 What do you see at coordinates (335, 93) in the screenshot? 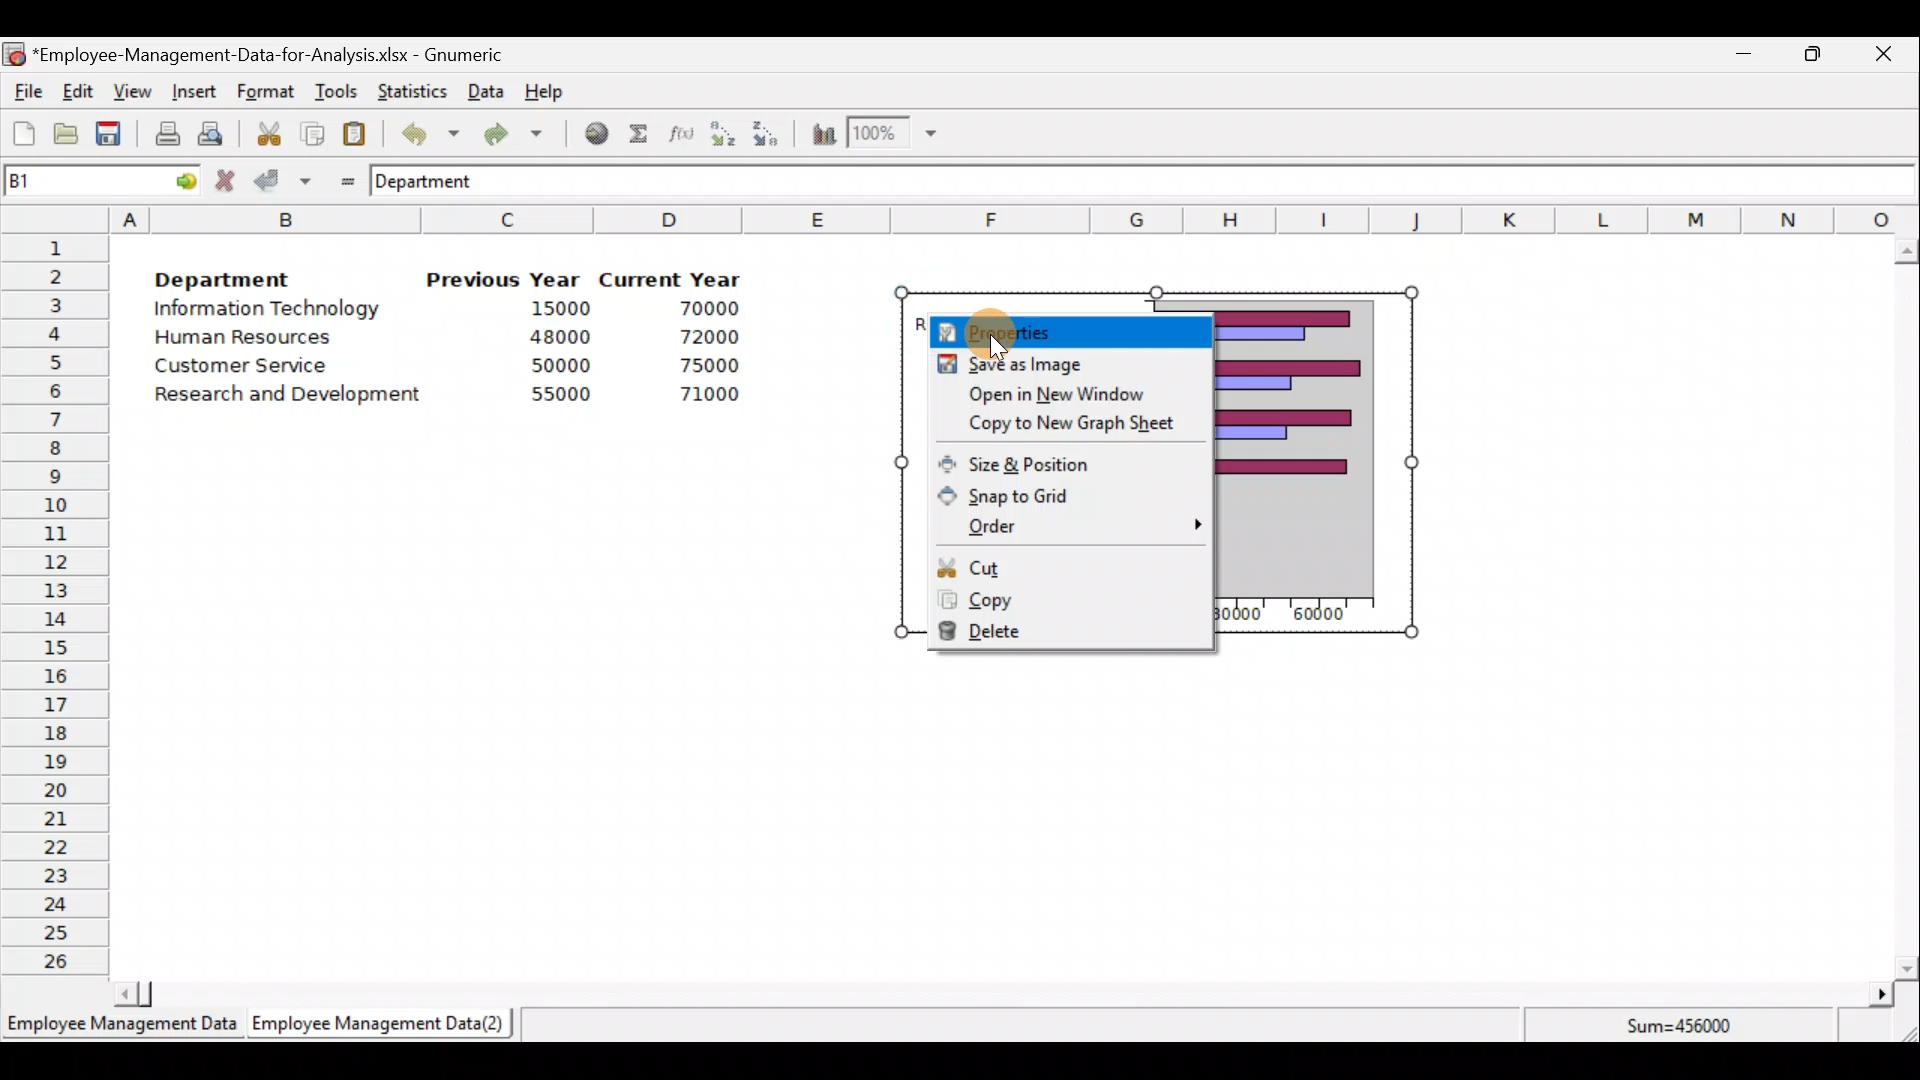
I see `Tools` at bounding box center [335, 93].